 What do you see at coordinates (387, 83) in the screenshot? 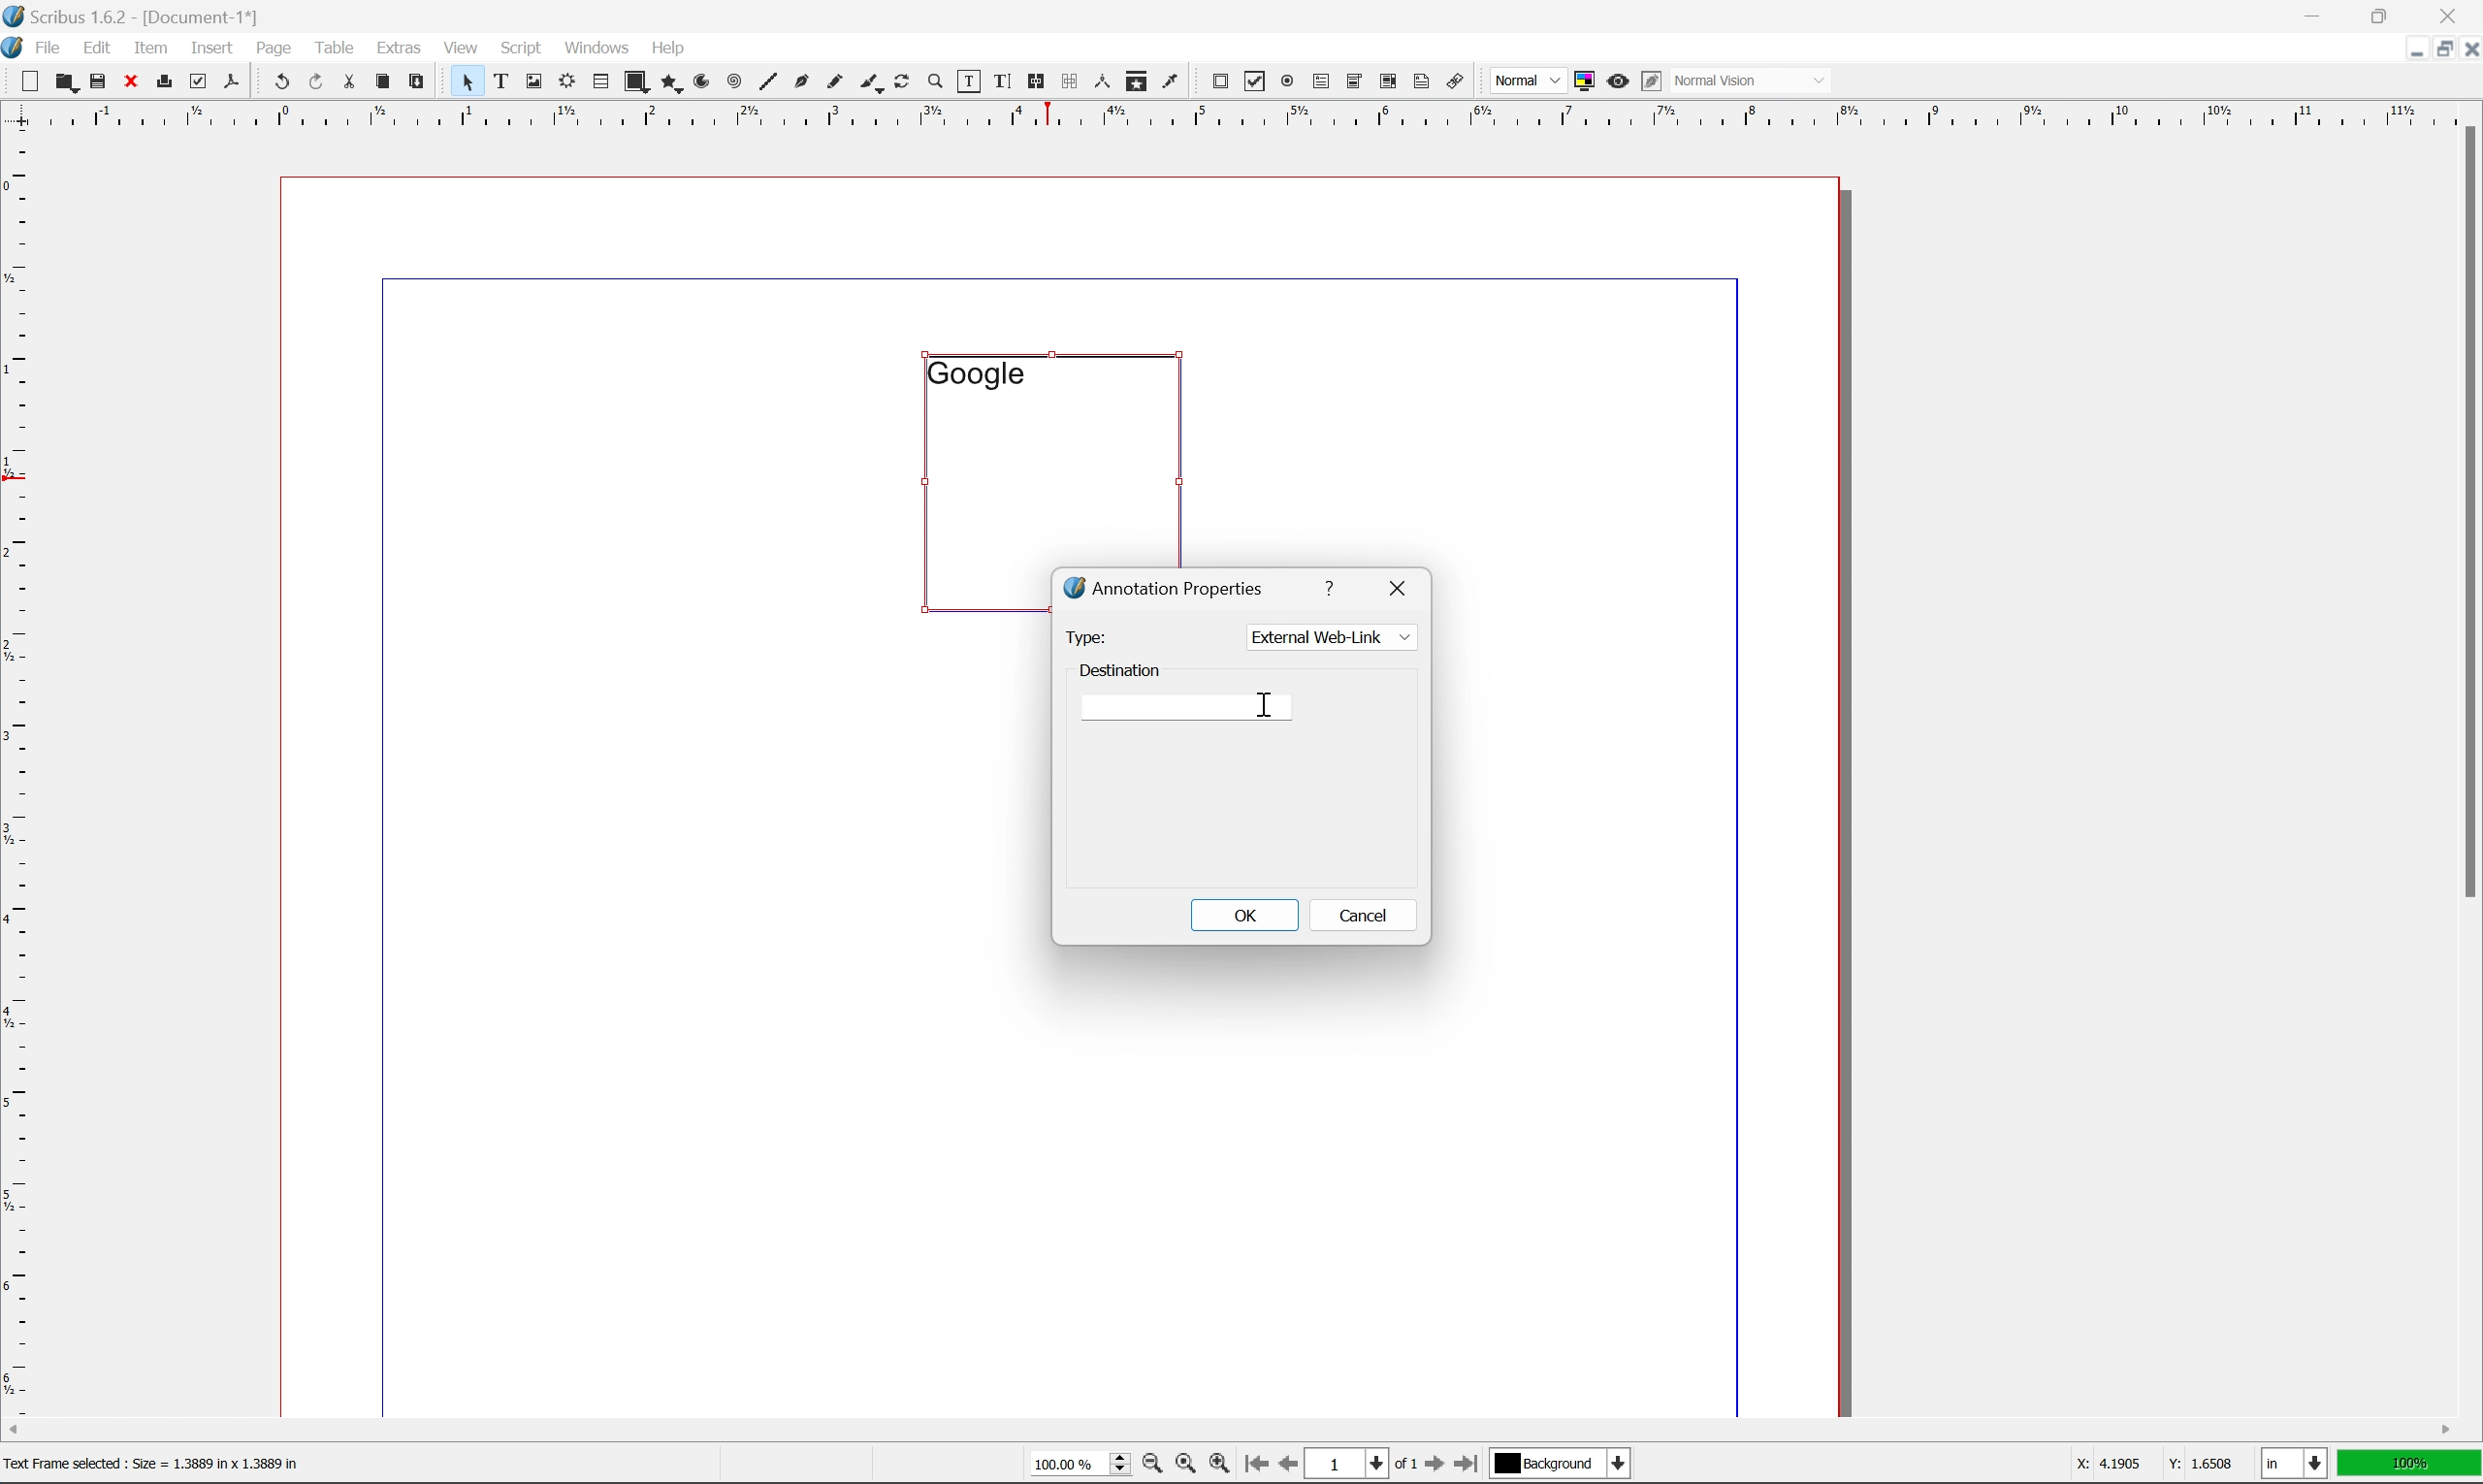
I see `copy` at bounding box center [387, 83].